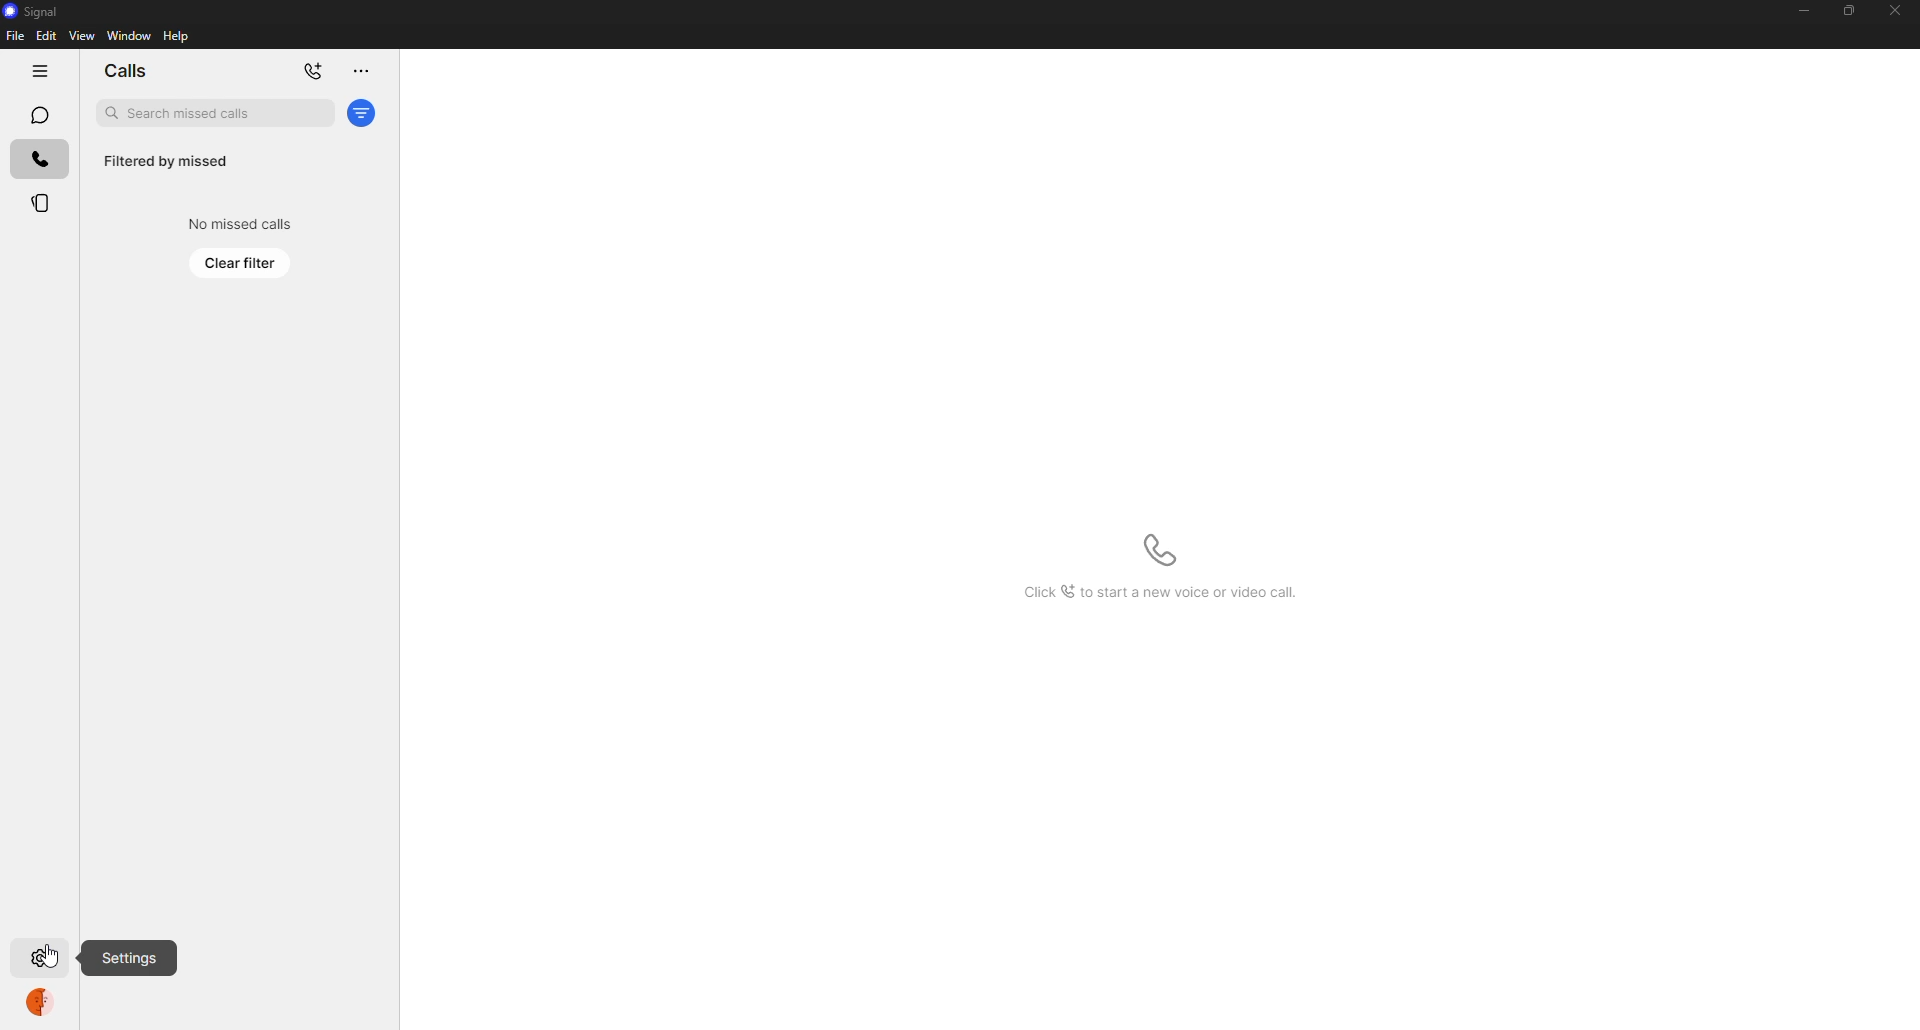 The image size is (1920, 1030). What do you see at coordinates (39, 1002) in the screenshot?
I see `profile` at bounding box center [39, 1002].